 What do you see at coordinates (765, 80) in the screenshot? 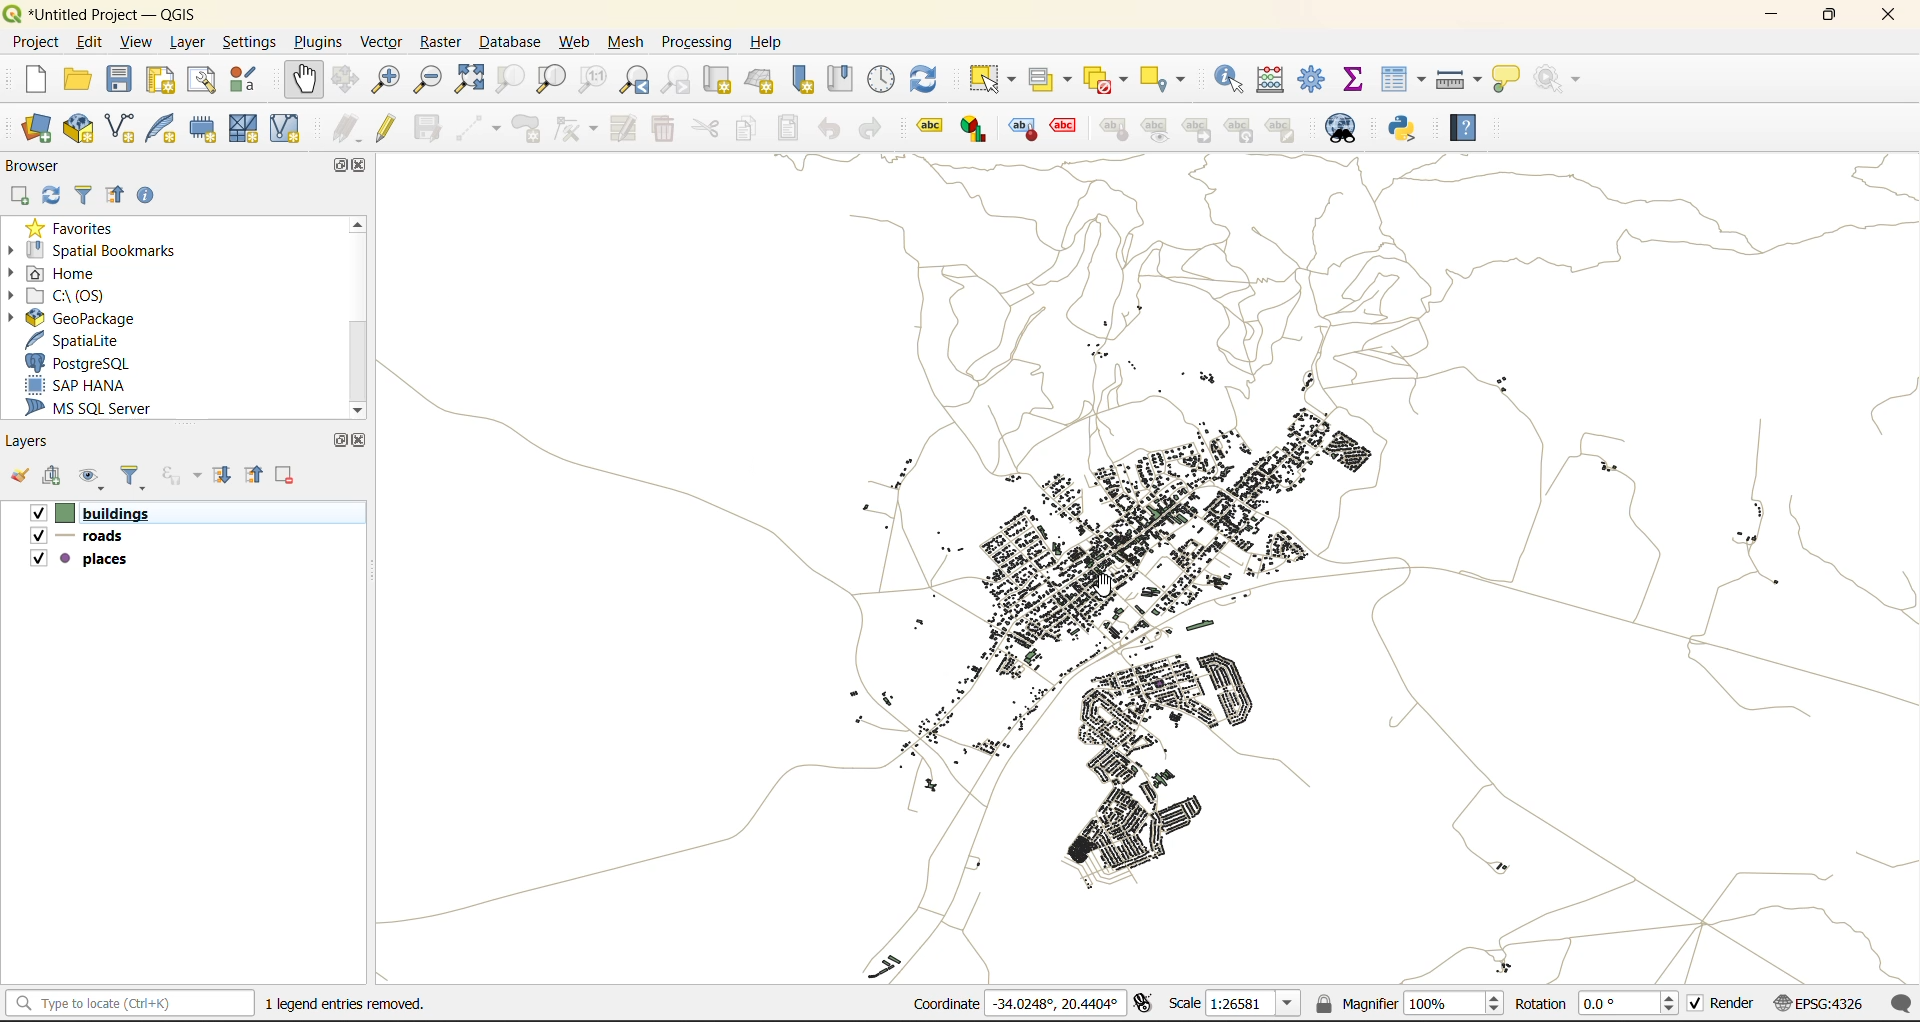
I see `new 3d map view` at bounding box center [765, 80].